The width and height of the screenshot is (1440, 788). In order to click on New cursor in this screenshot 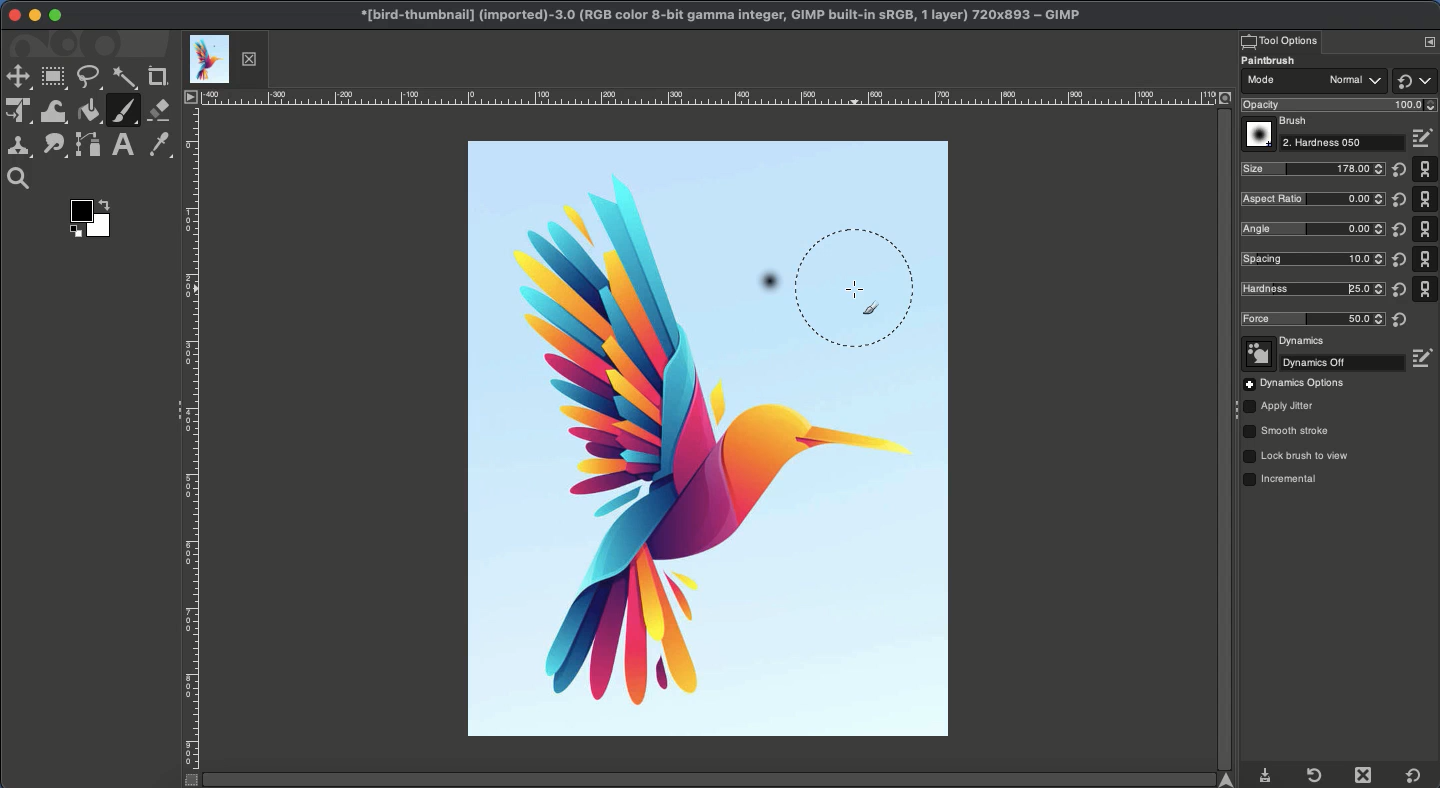, I will do `click(874, 290)`.